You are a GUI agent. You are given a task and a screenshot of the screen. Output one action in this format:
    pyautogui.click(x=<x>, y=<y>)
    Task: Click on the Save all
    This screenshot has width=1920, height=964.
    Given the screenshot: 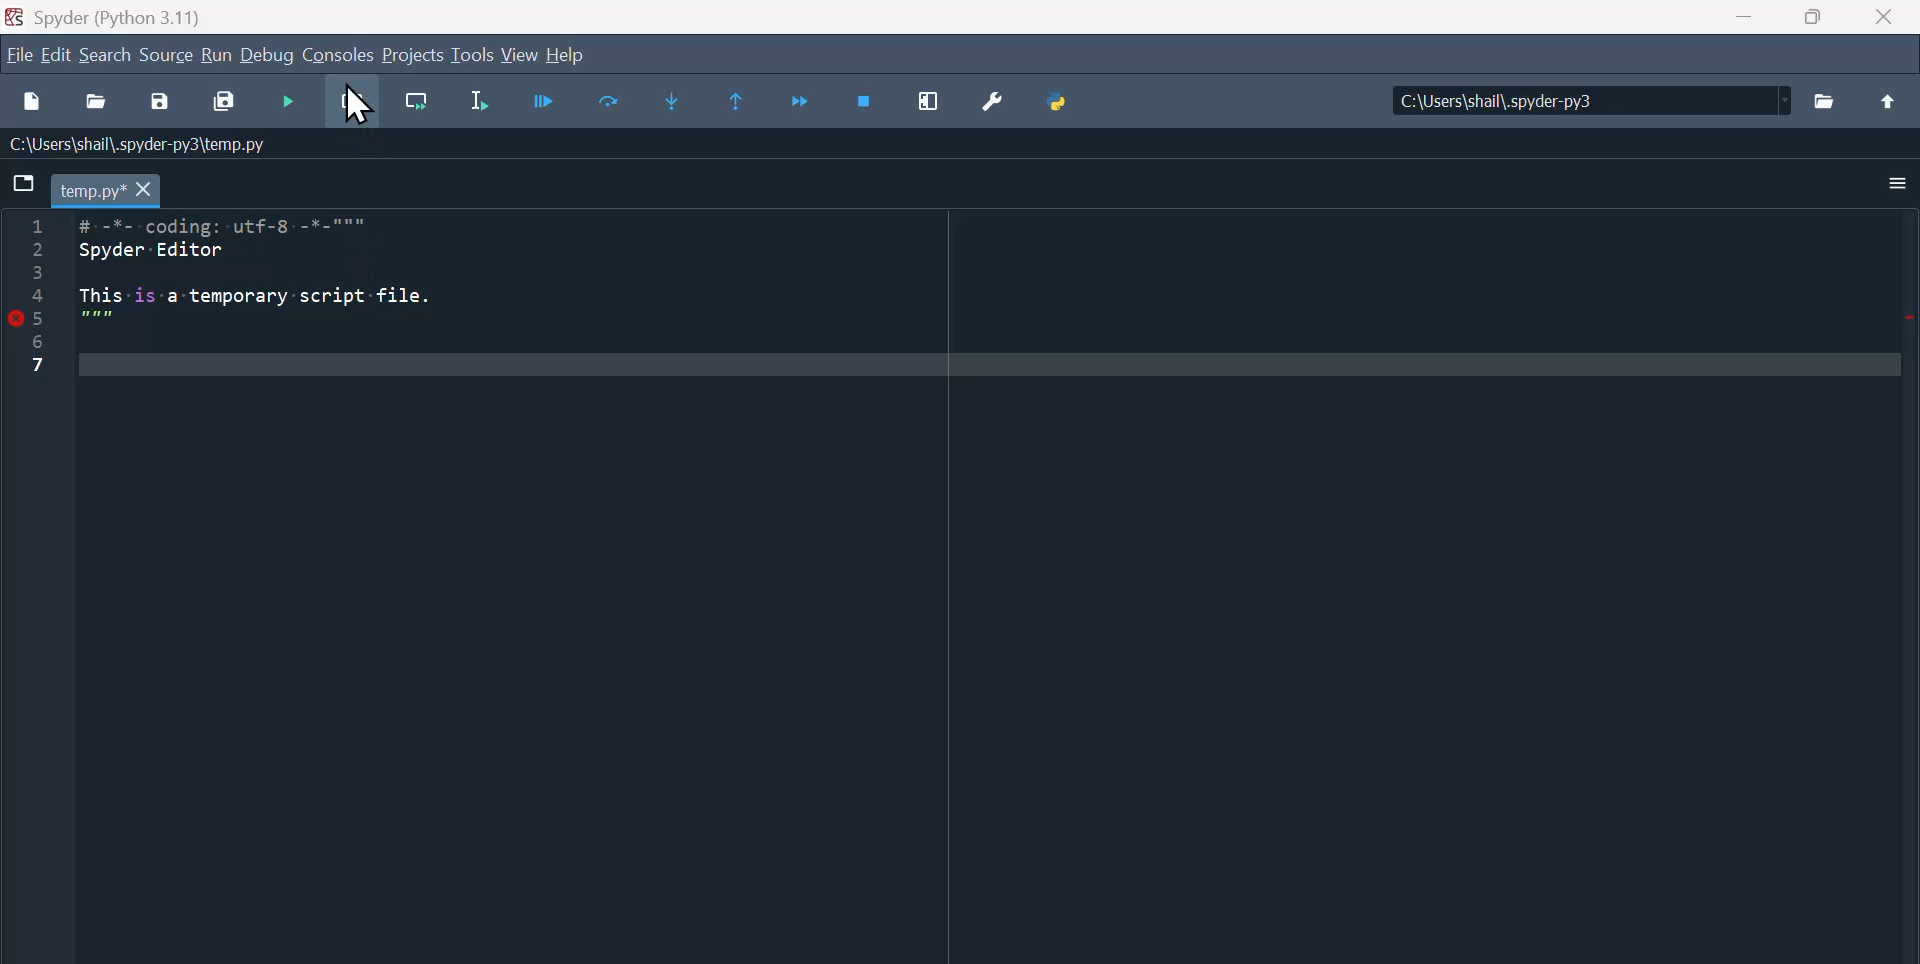 What is the action you would take?
    pyautogui.click(x=225, y=105)
    